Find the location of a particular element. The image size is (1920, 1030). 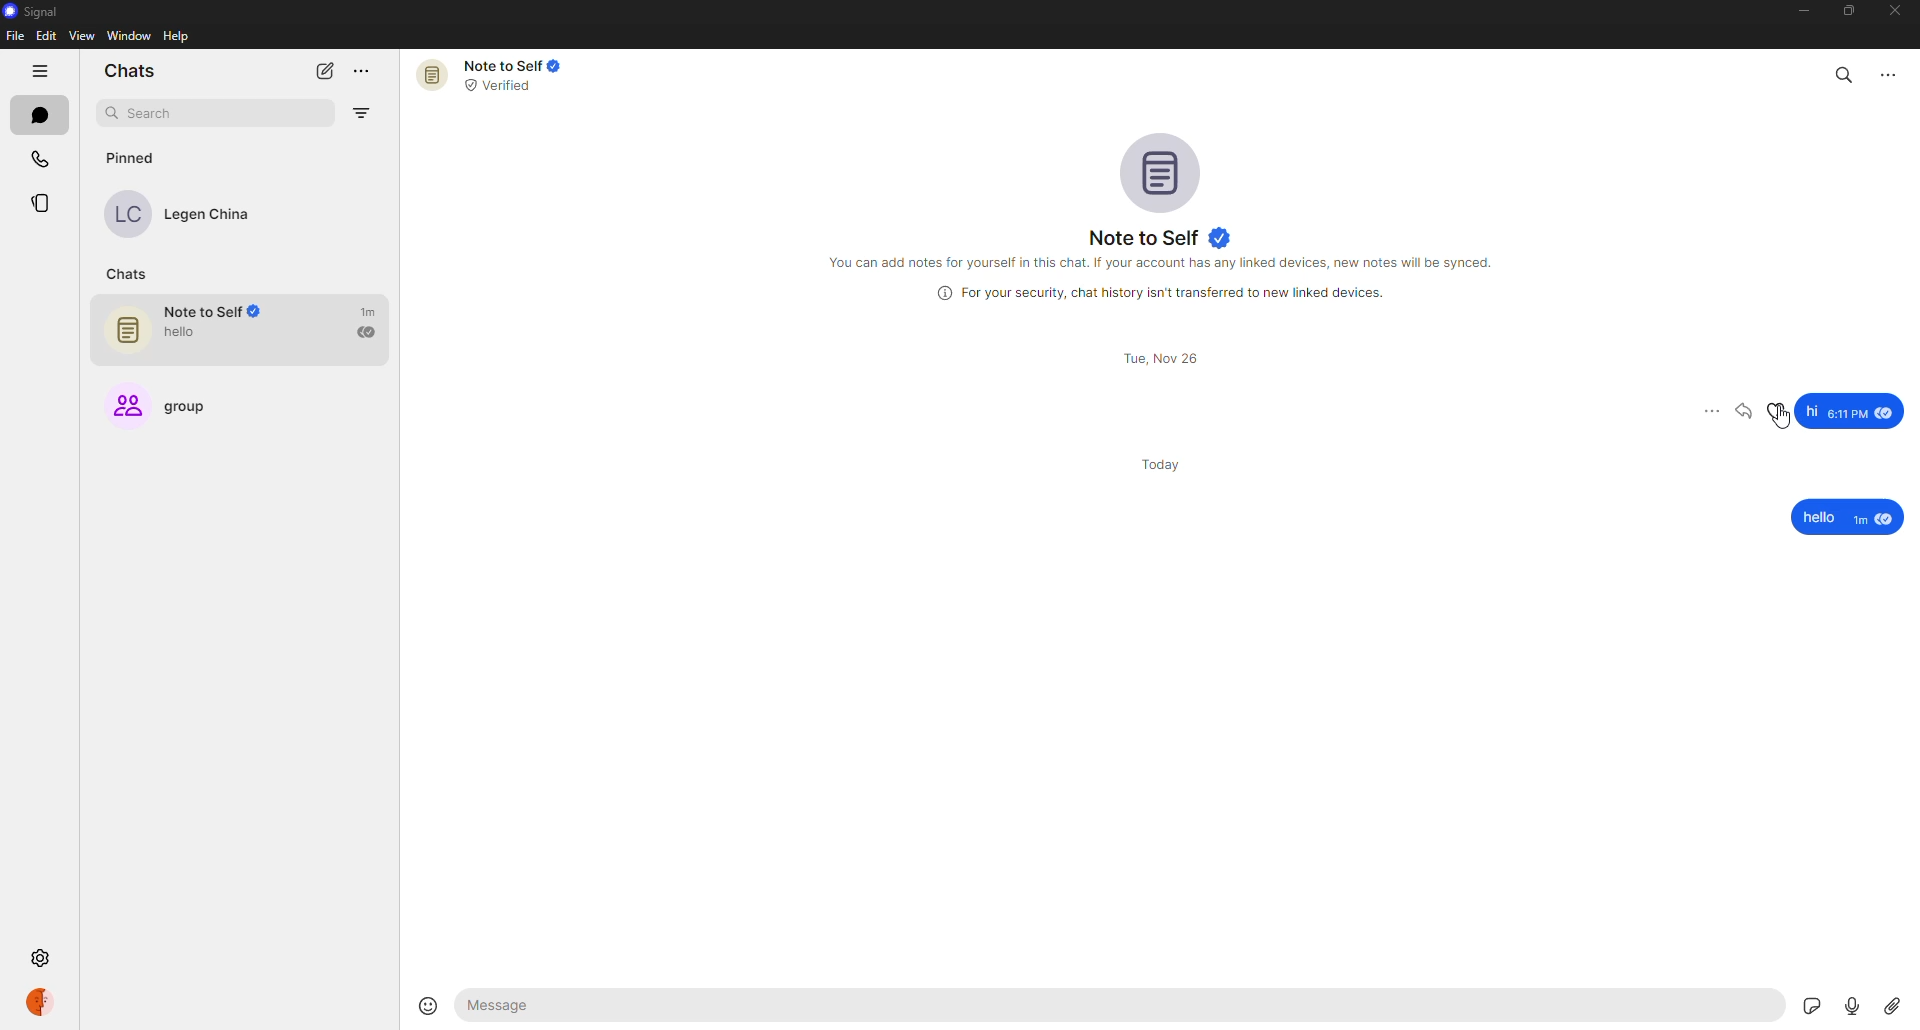

hide tabs is located at coordinates (40, 72).